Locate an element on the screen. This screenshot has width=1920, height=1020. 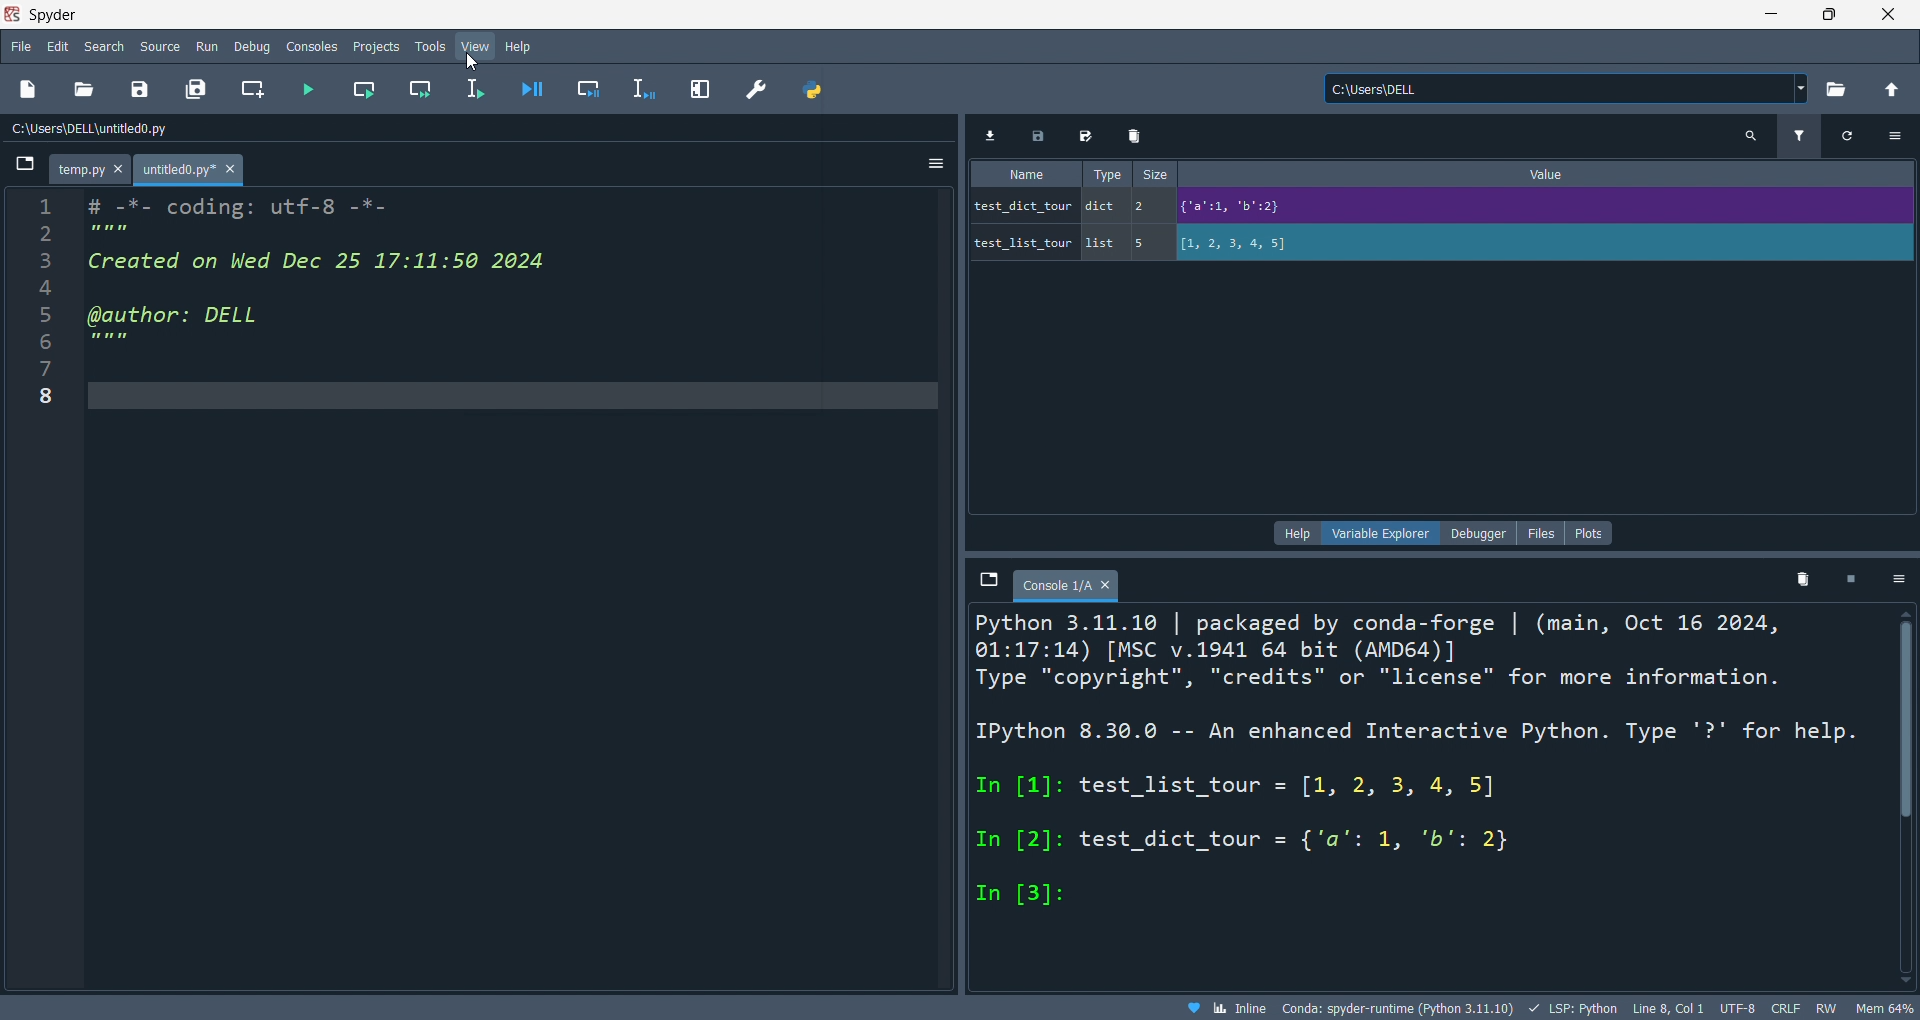
browse tabs is located at coordinates (987, 581).